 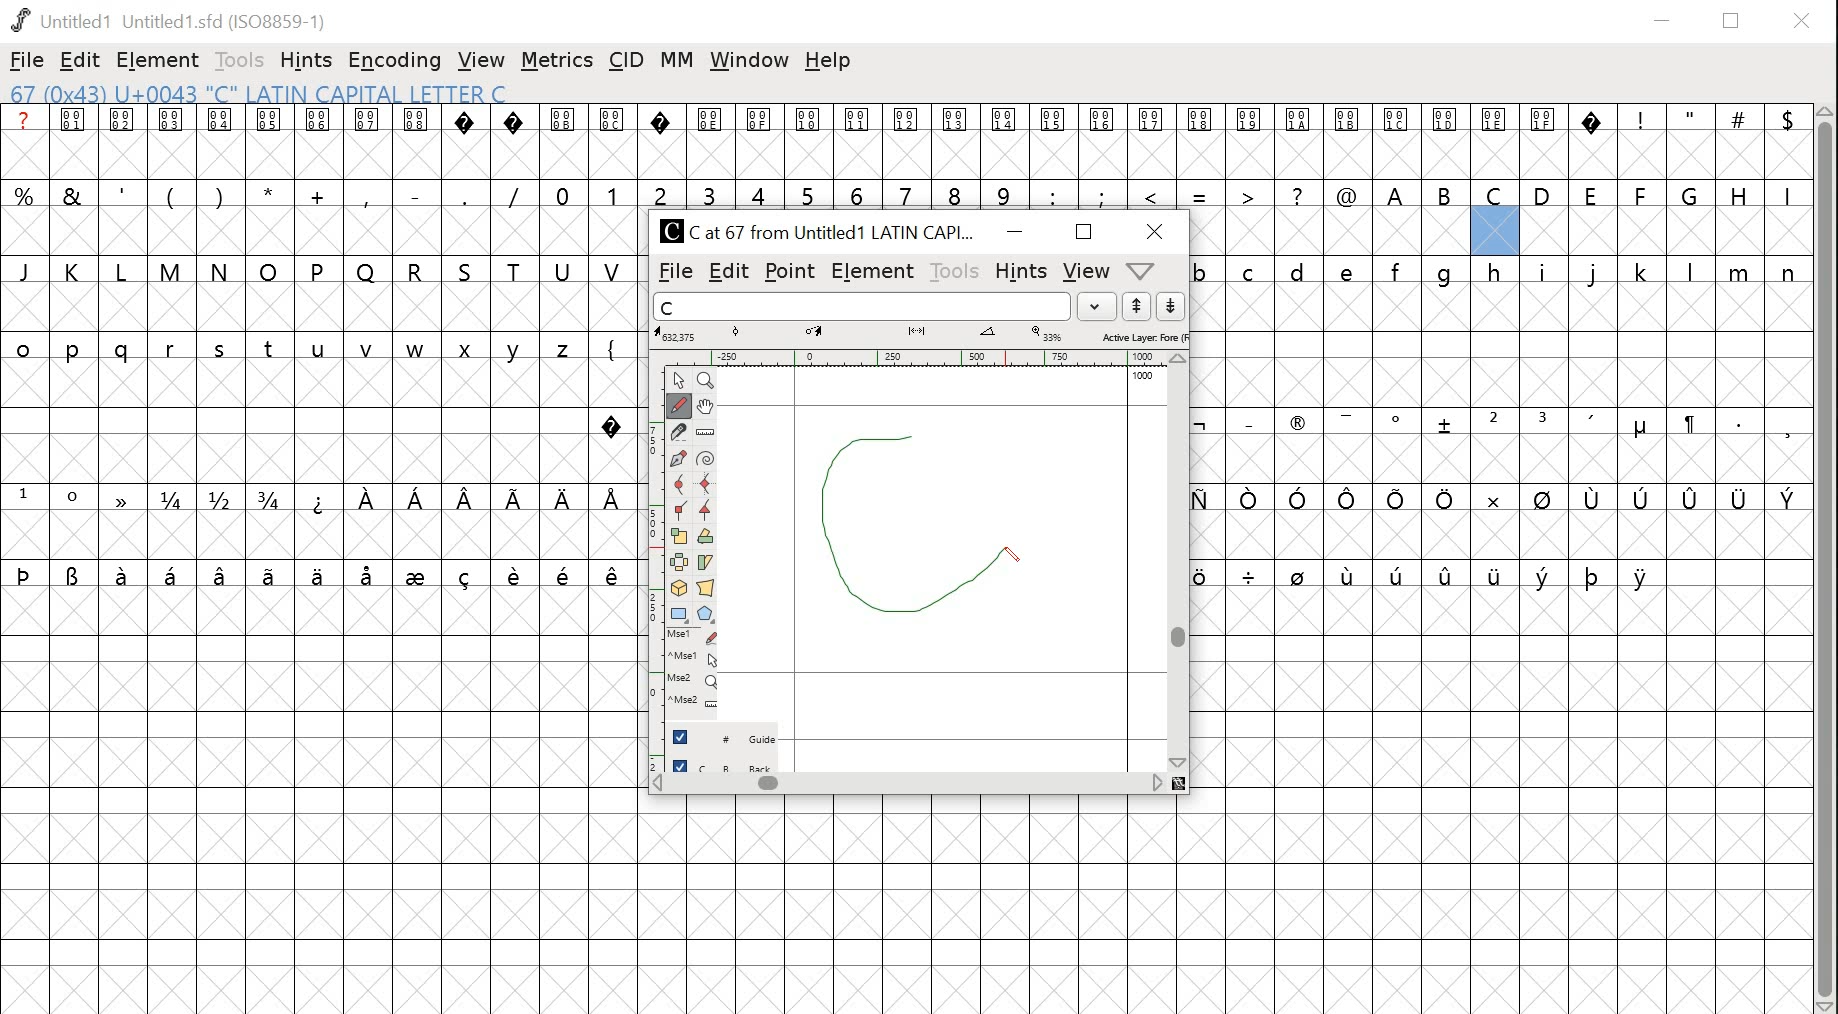 What do you see at coordinates (708, 460) in the screenshot?
I see `spiro` at bounding box center [708, 460].